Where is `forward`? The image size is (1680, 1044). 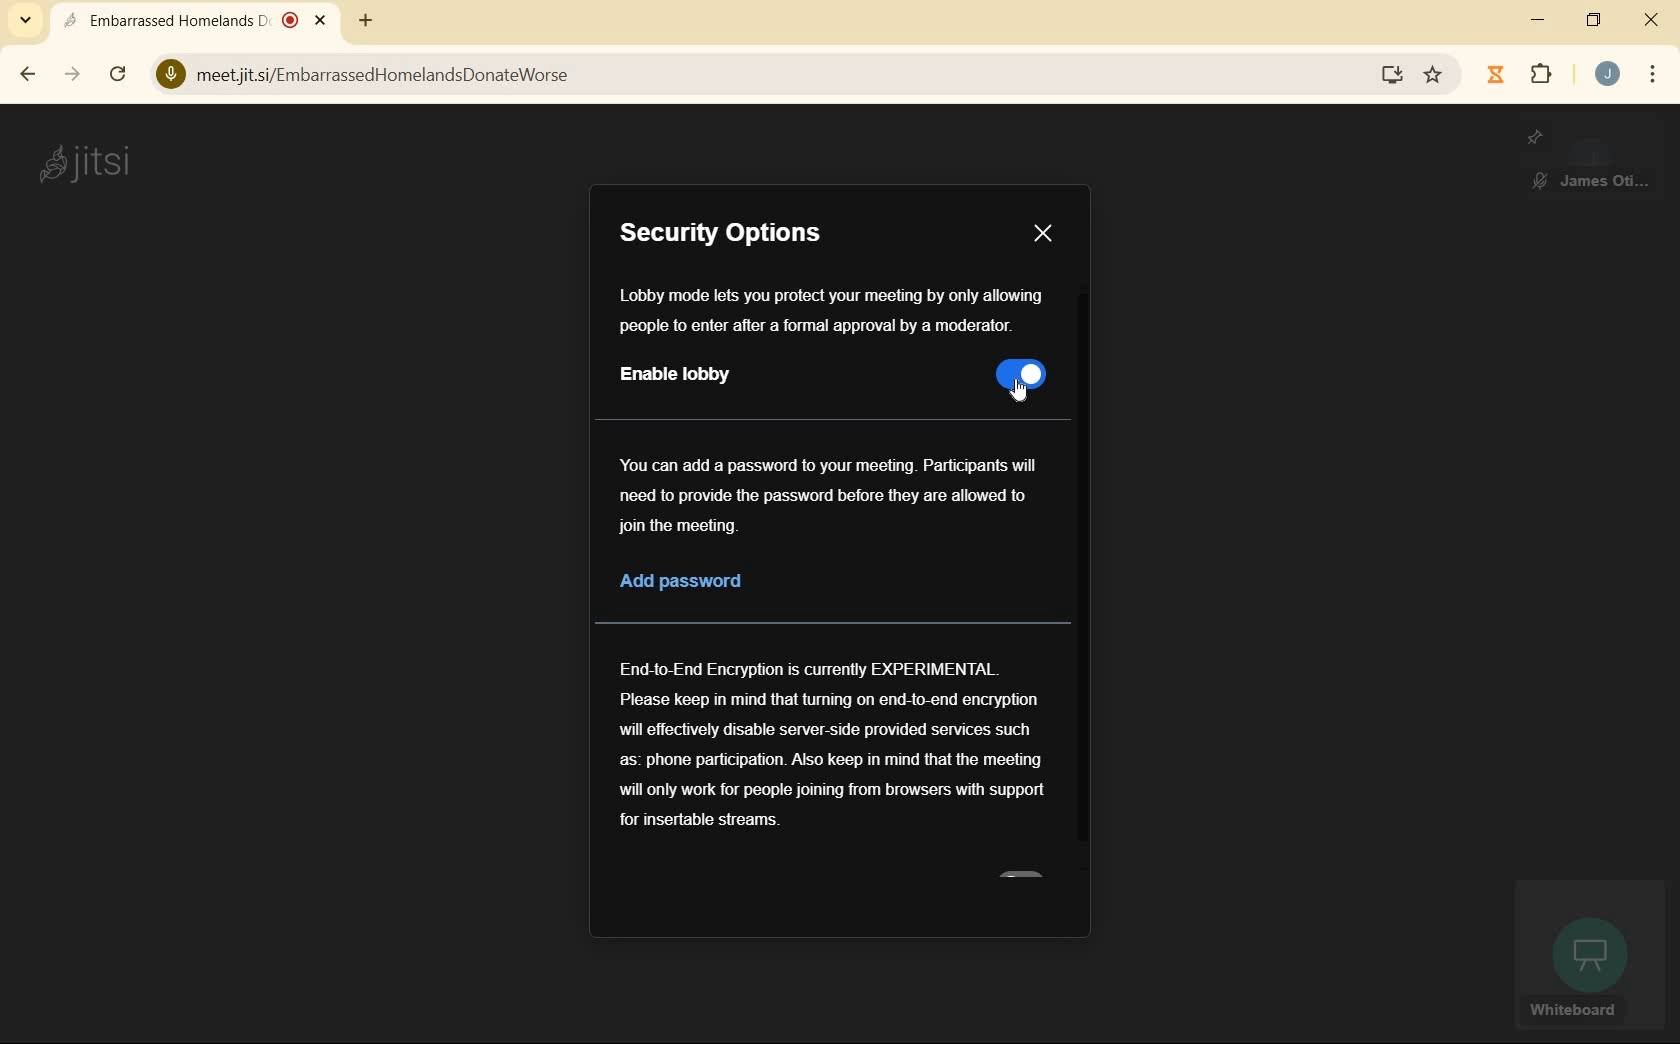
forward is located at coordinates (72, 75).